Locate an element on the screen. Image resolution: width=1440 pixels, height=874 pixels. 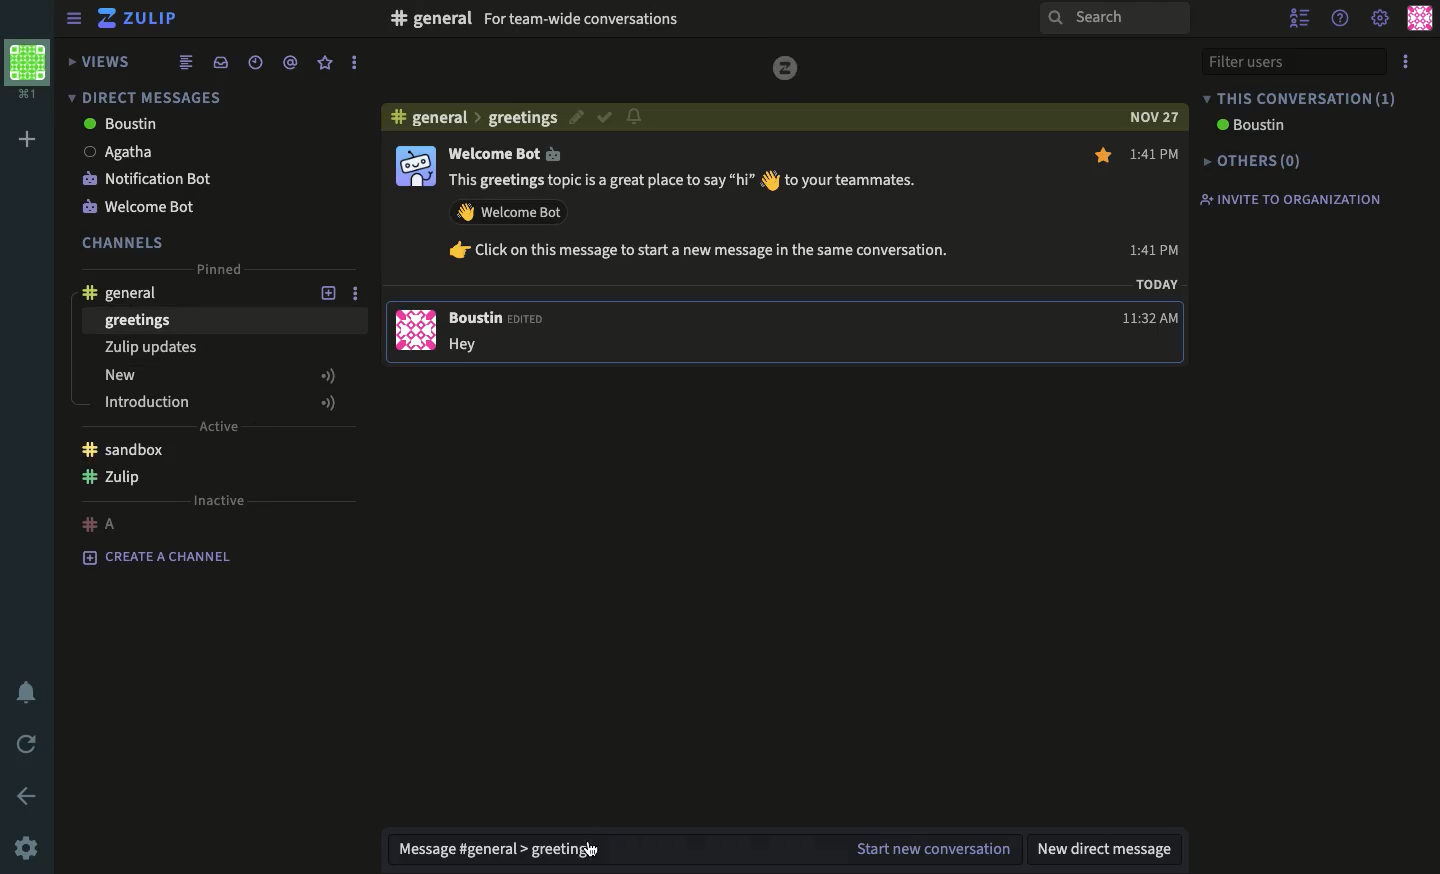
channels is located at coordinates (125, 241).